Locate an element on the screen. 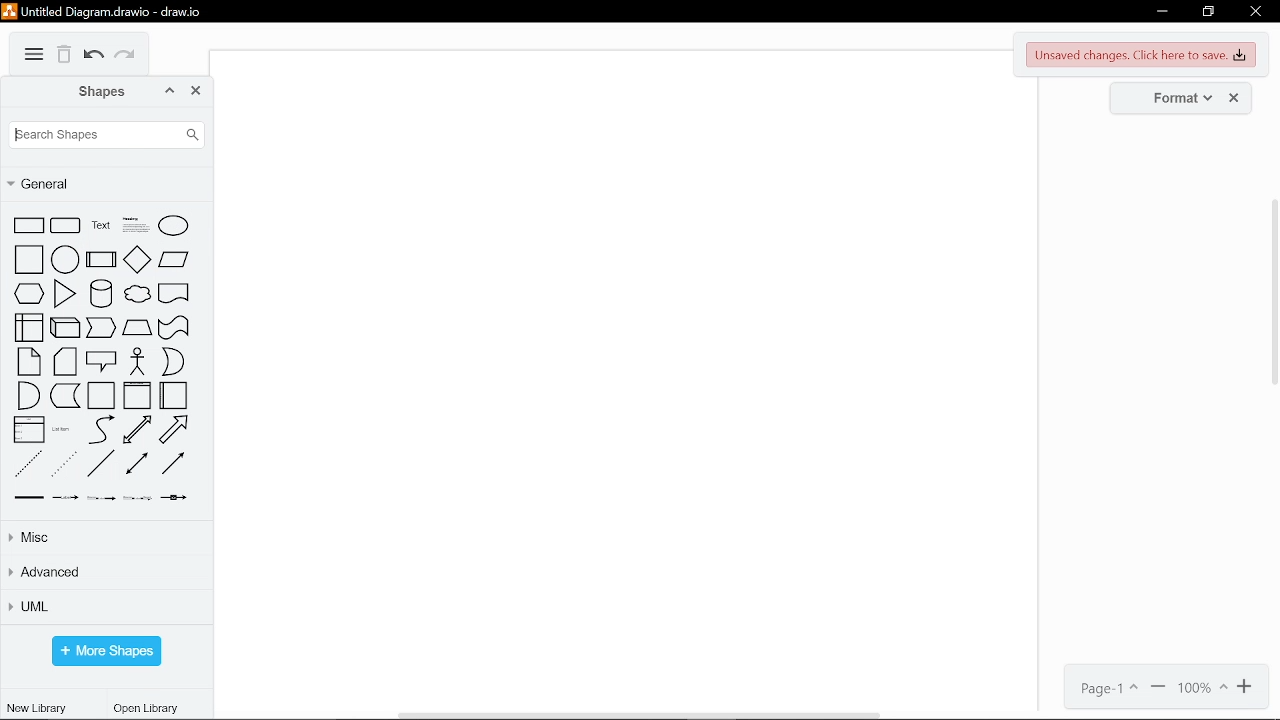 Image resolution: width=1280 pixels, height=720 pixels. open library is located at coordinates (149, 709).